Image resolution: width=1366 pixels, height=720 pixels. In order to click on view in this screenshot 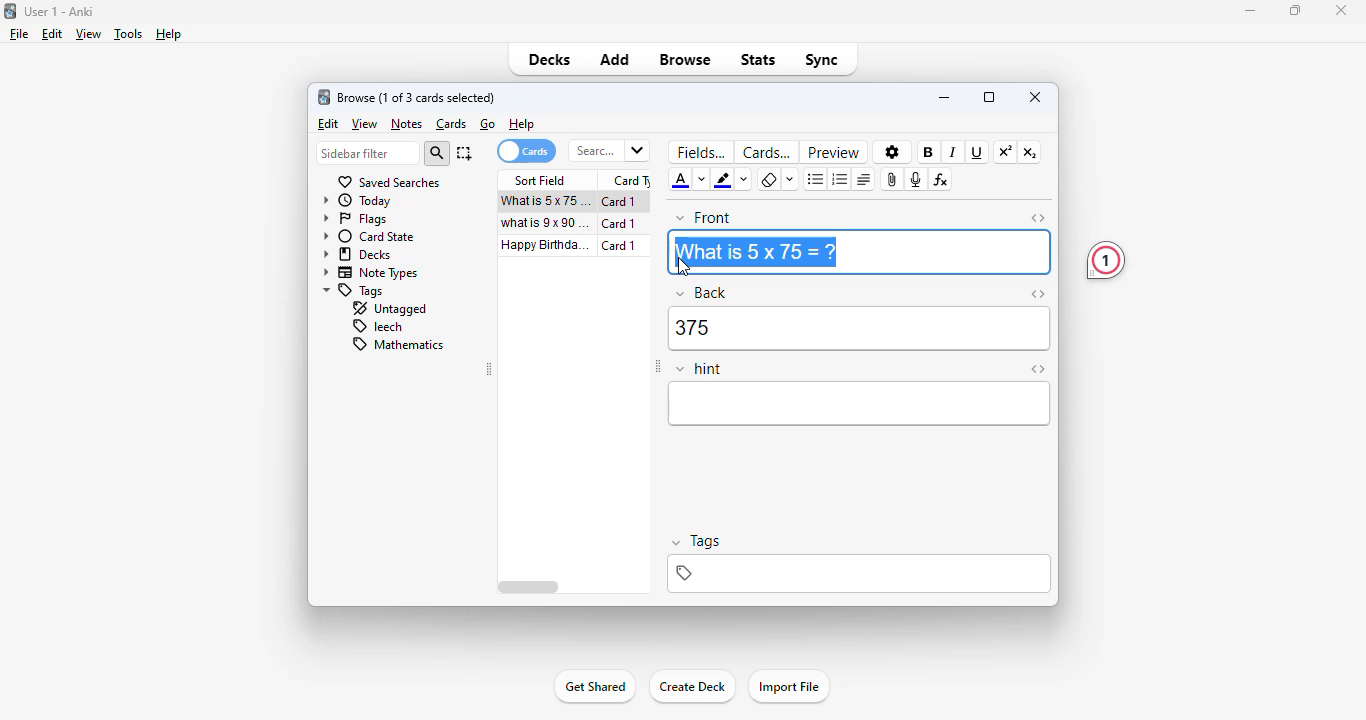, I will do `click(365, 124)`.